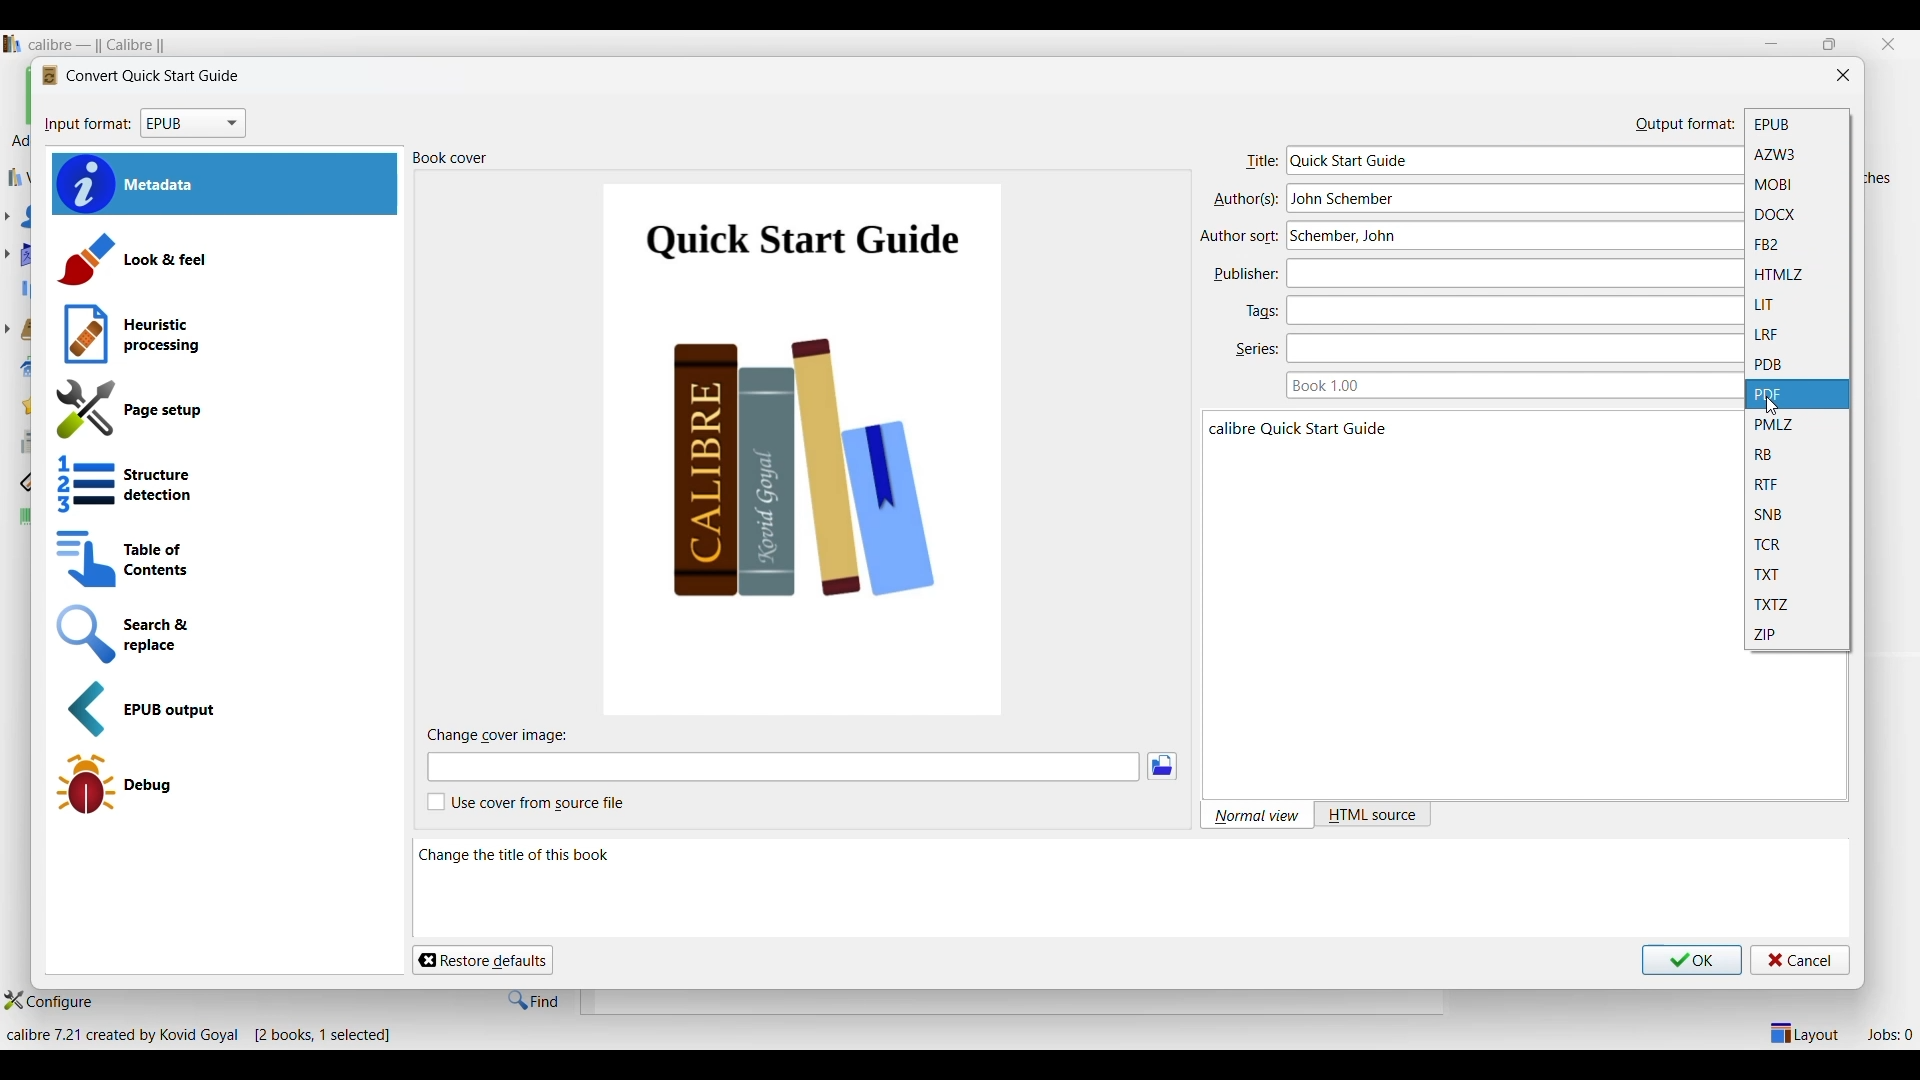  What do you see at coordinates (223, 709) in the screenshot?
I see `EPUB output` at bounding box center [223, 709].